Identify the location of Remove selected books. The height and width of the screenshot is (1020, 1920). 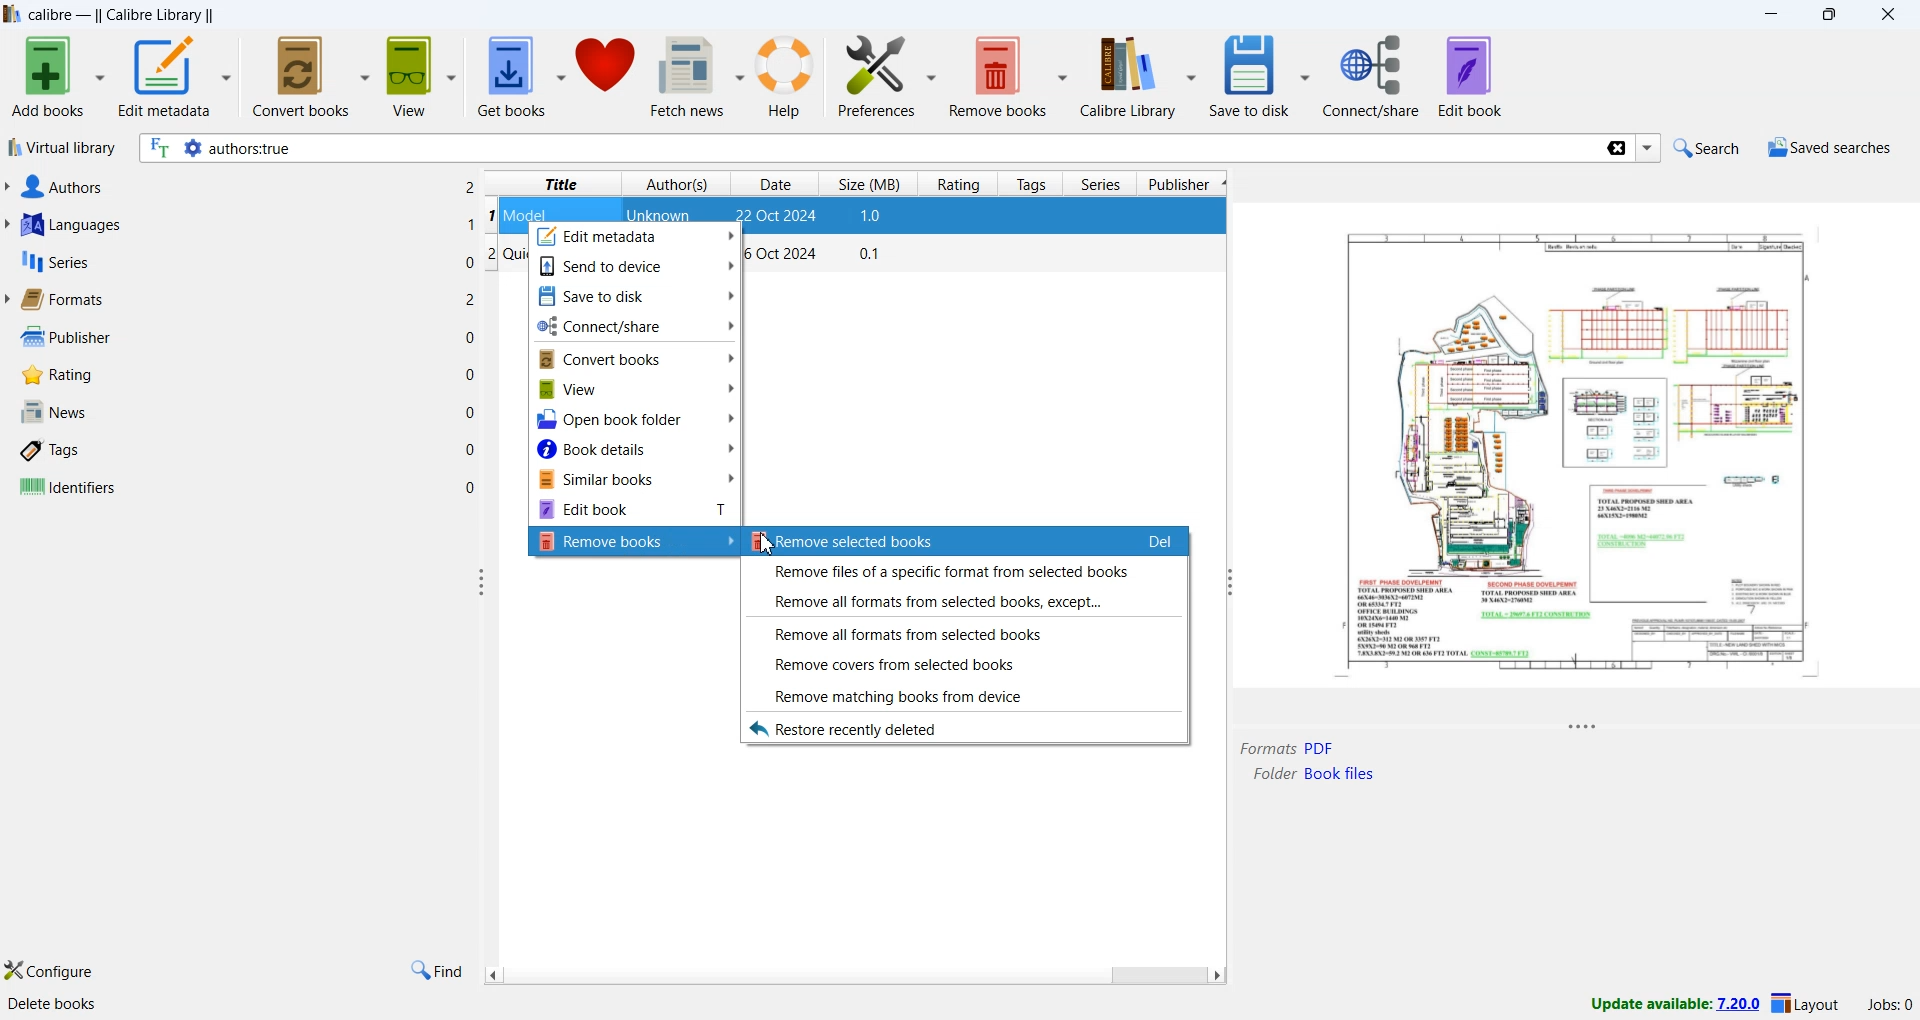
(963, 542).